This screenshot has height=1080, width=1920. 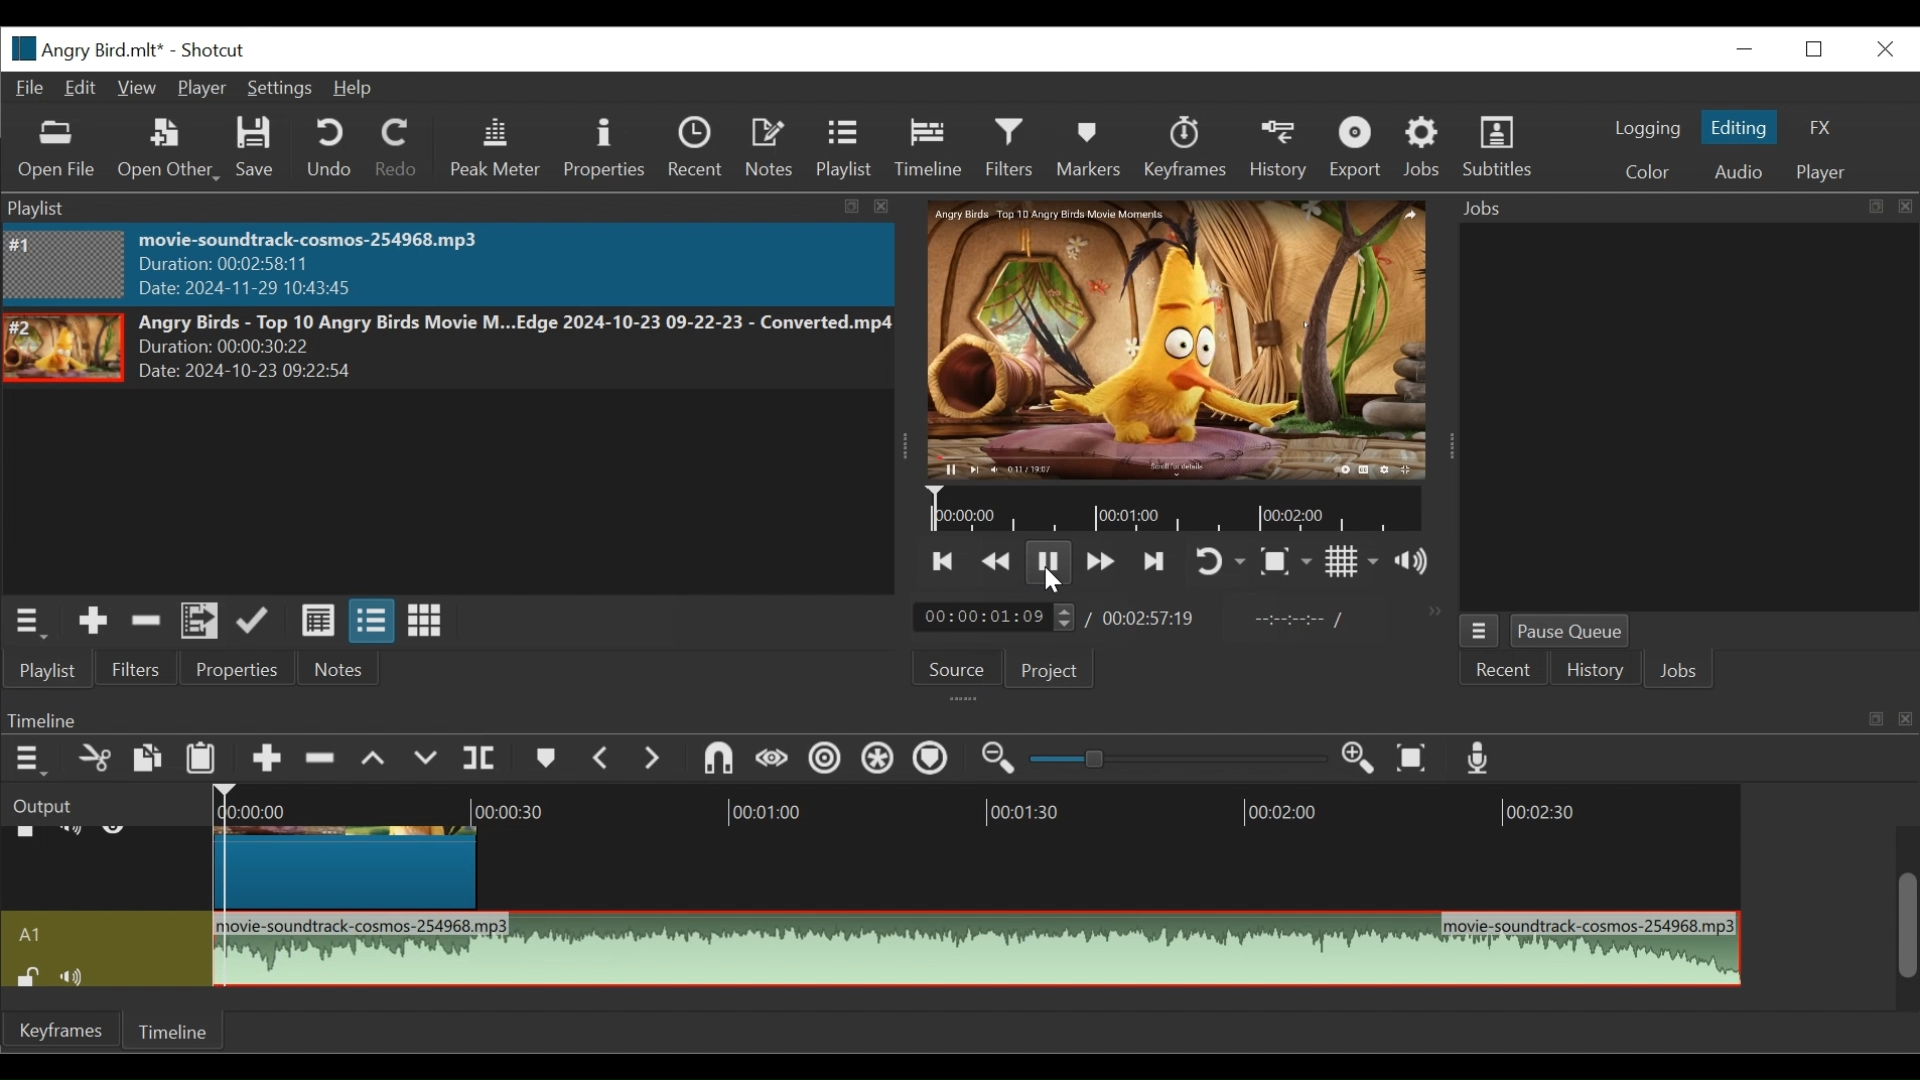 I want to click on Jobs Panel, so click(x=1668, y=418).